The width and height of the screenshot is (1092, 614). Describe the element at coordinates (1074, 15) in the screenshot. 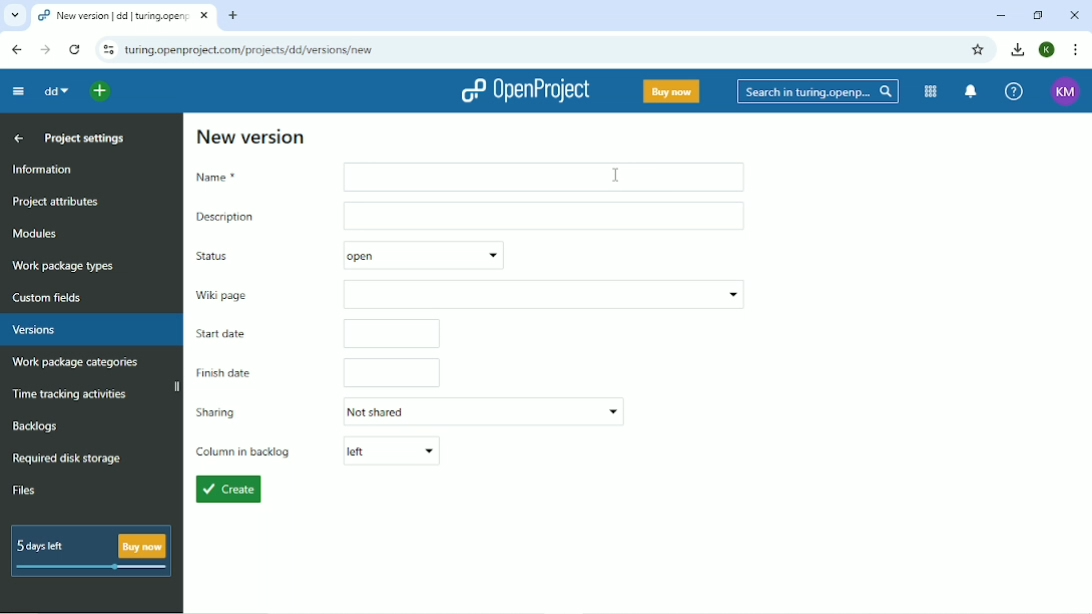

I see `Close` at that location.